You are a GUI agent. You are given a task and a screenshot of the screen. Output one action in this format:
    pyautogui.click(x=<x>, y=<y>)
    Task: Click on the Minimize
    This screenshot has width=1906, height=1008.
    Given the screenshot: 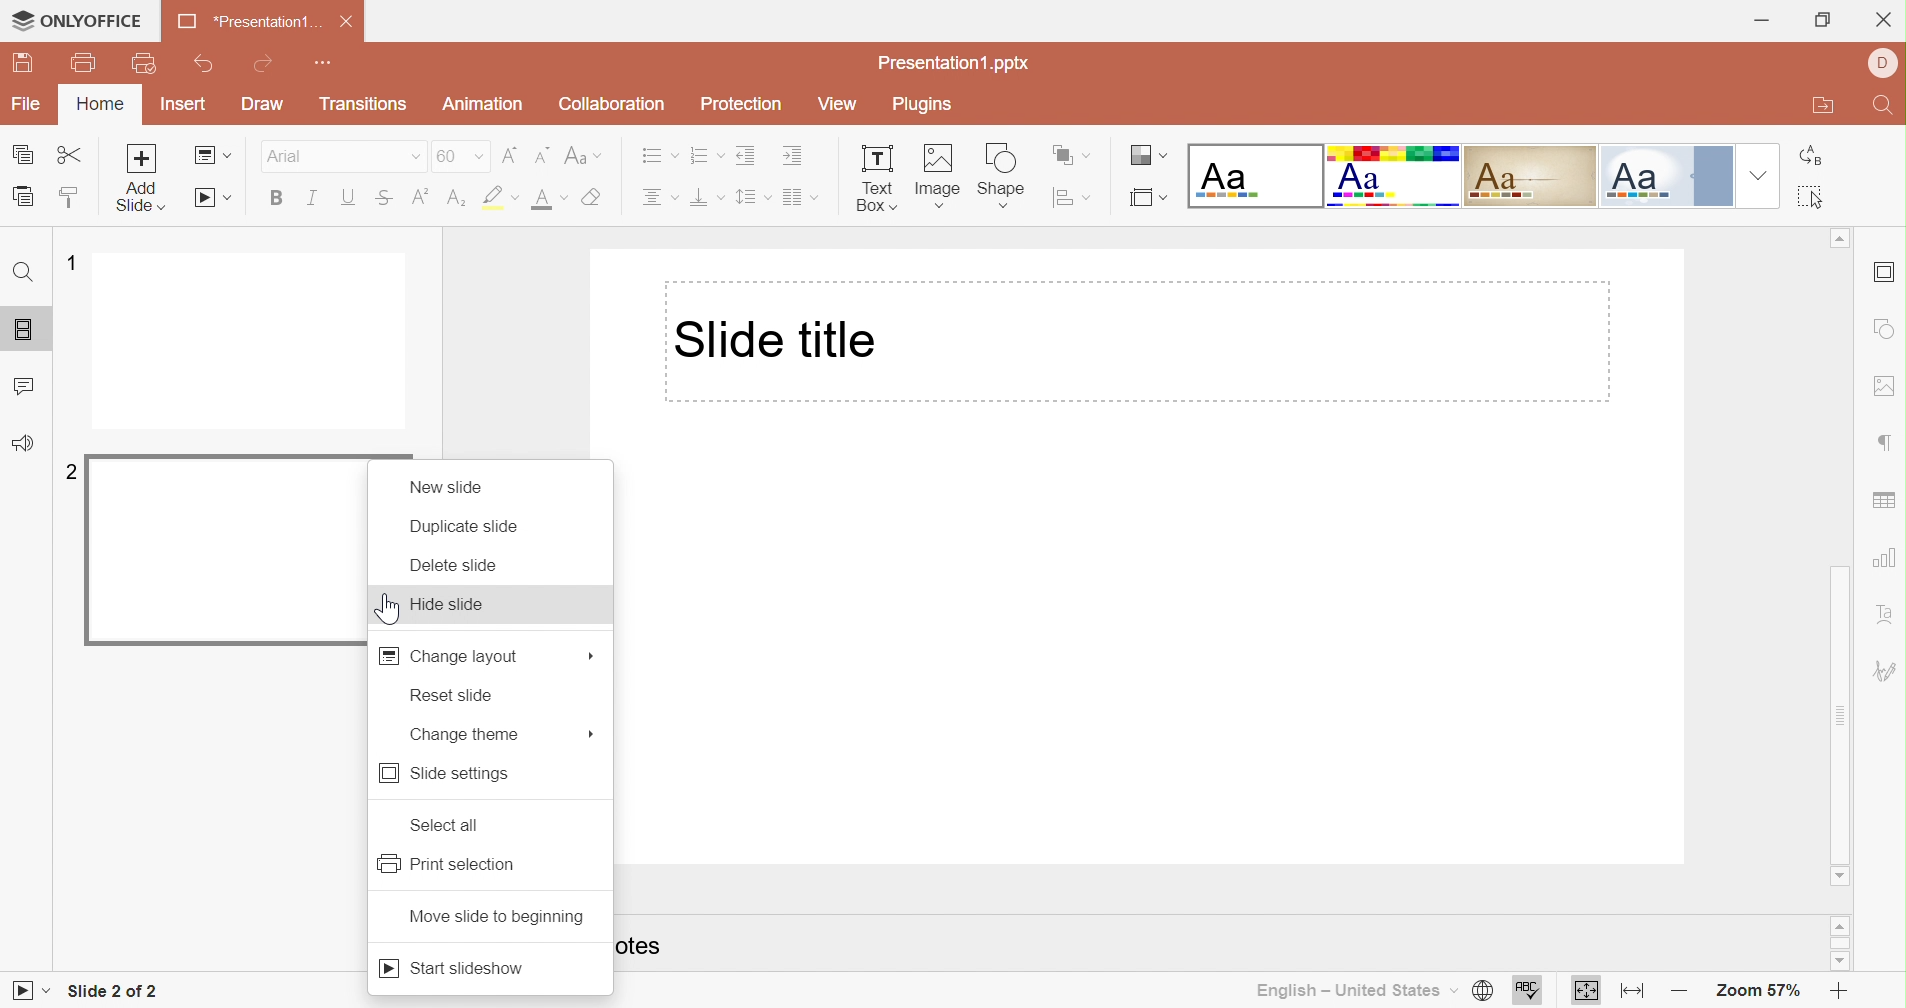 What is the action you would take?
    pyautogui.click(x=1761, y=19)
    